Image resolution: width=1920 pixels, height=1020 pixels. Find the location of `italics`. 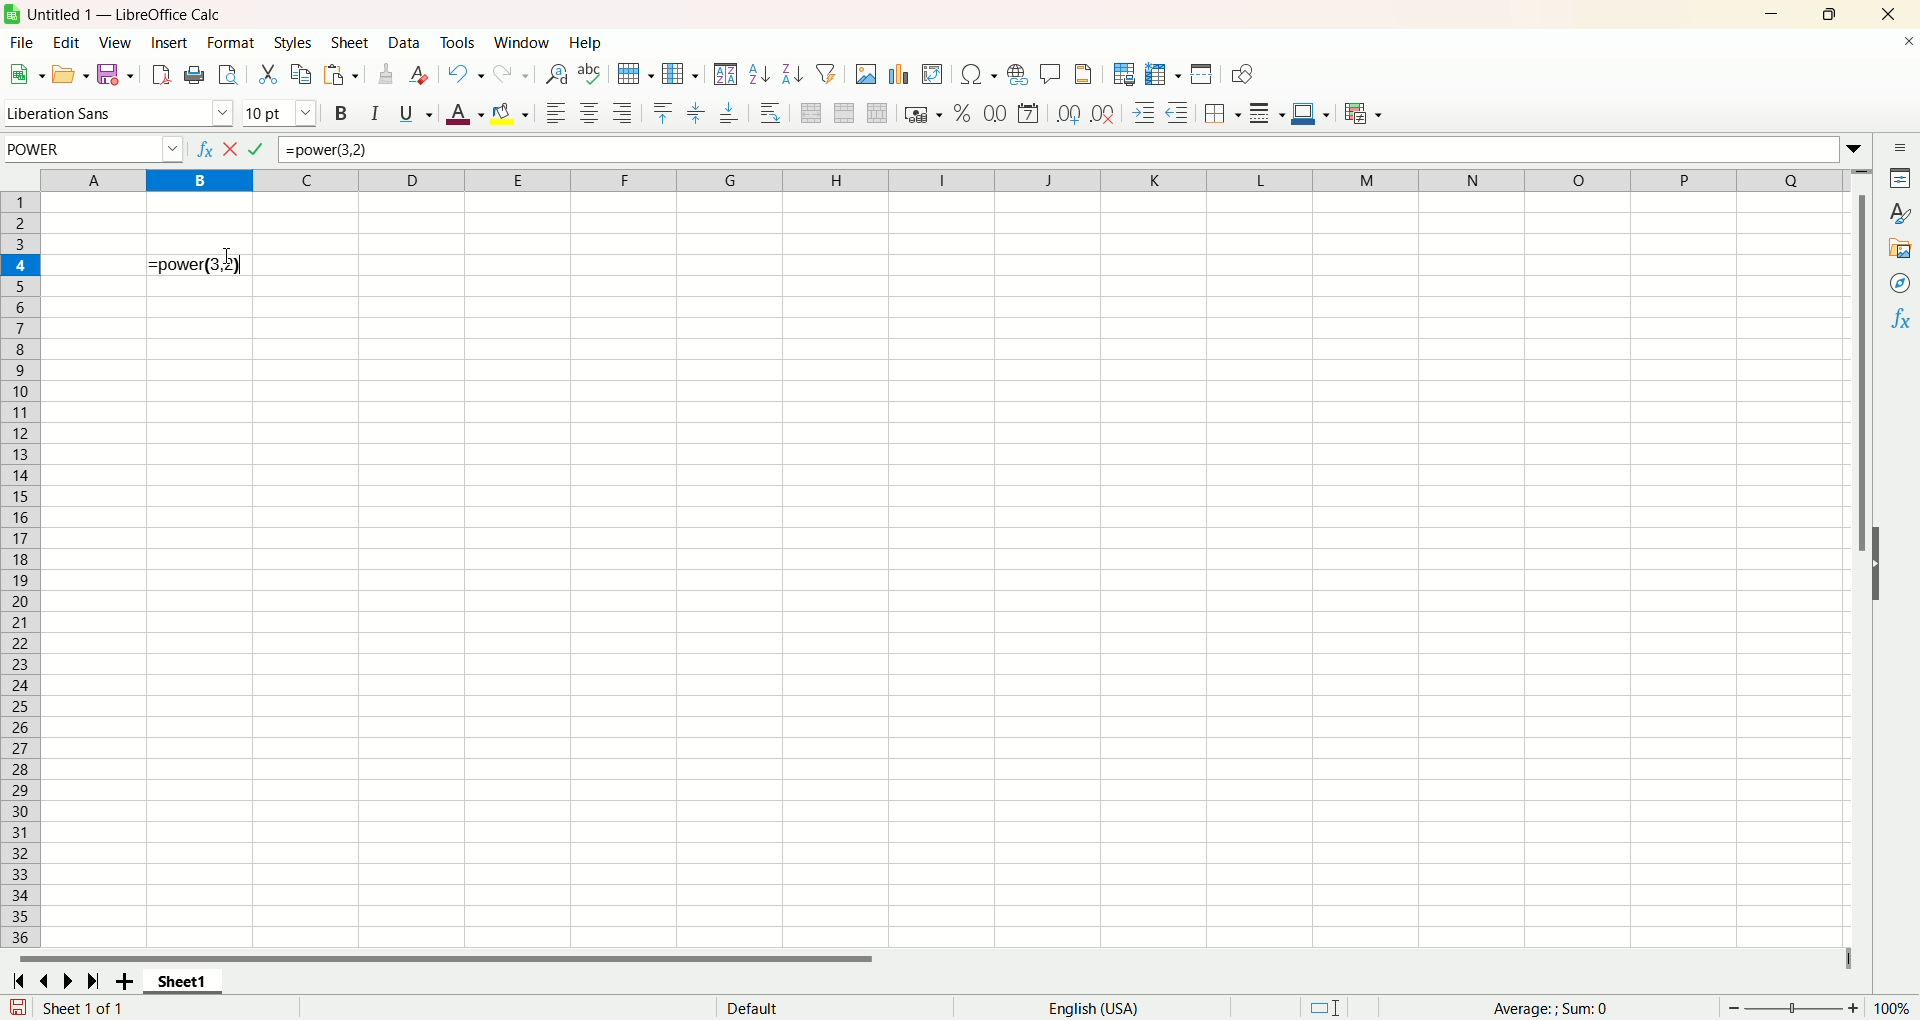

italics is located at coordinates (371, 114).